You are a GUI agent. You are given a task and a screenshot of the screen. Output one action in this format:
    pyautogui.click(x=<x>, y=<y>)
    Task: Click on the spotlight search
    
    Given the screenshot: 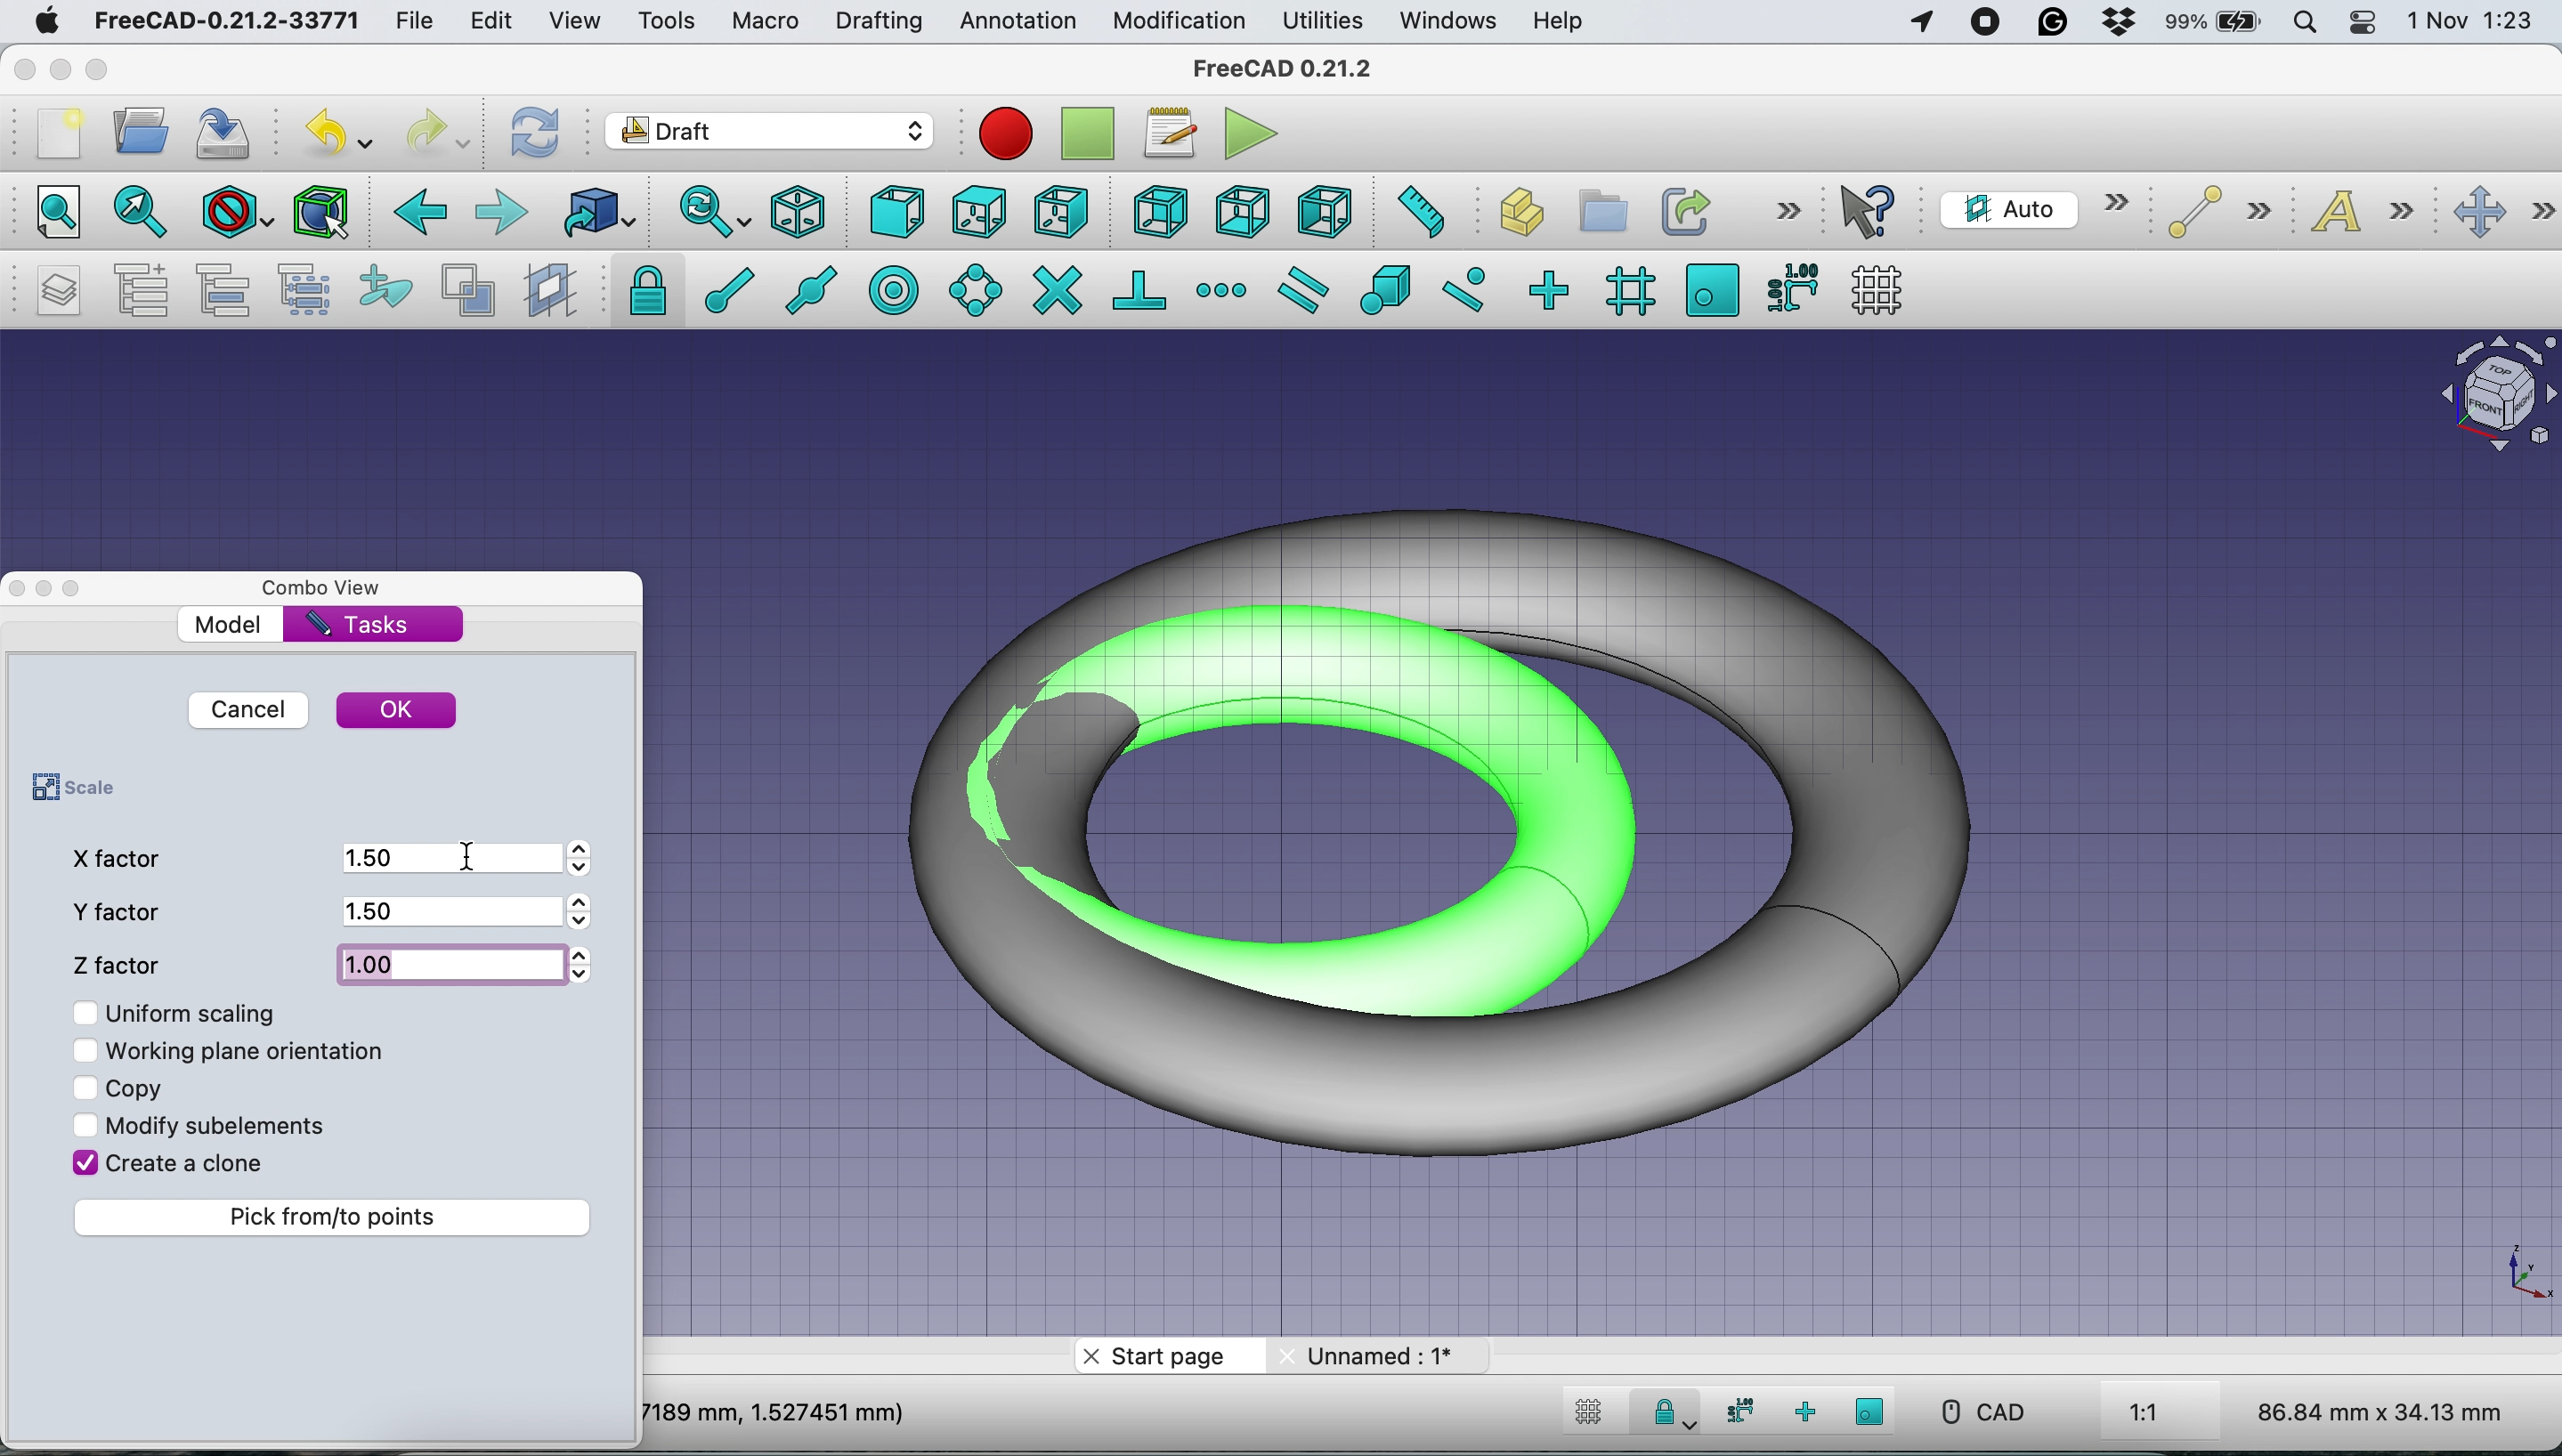 What is the action you would take?
    pyautogui.click(x=2308, y=20)
    